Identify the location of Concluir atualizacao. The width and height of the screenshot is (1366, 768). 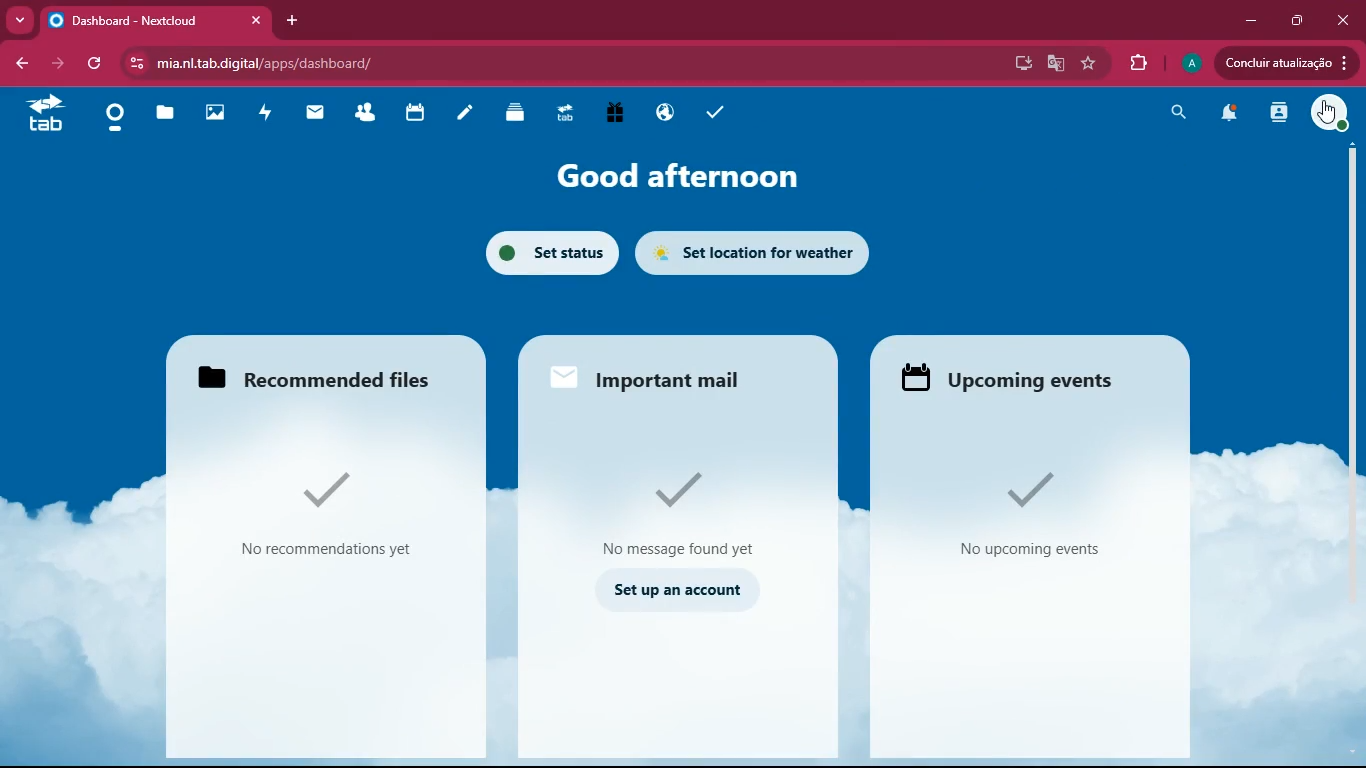
(1284, 63).